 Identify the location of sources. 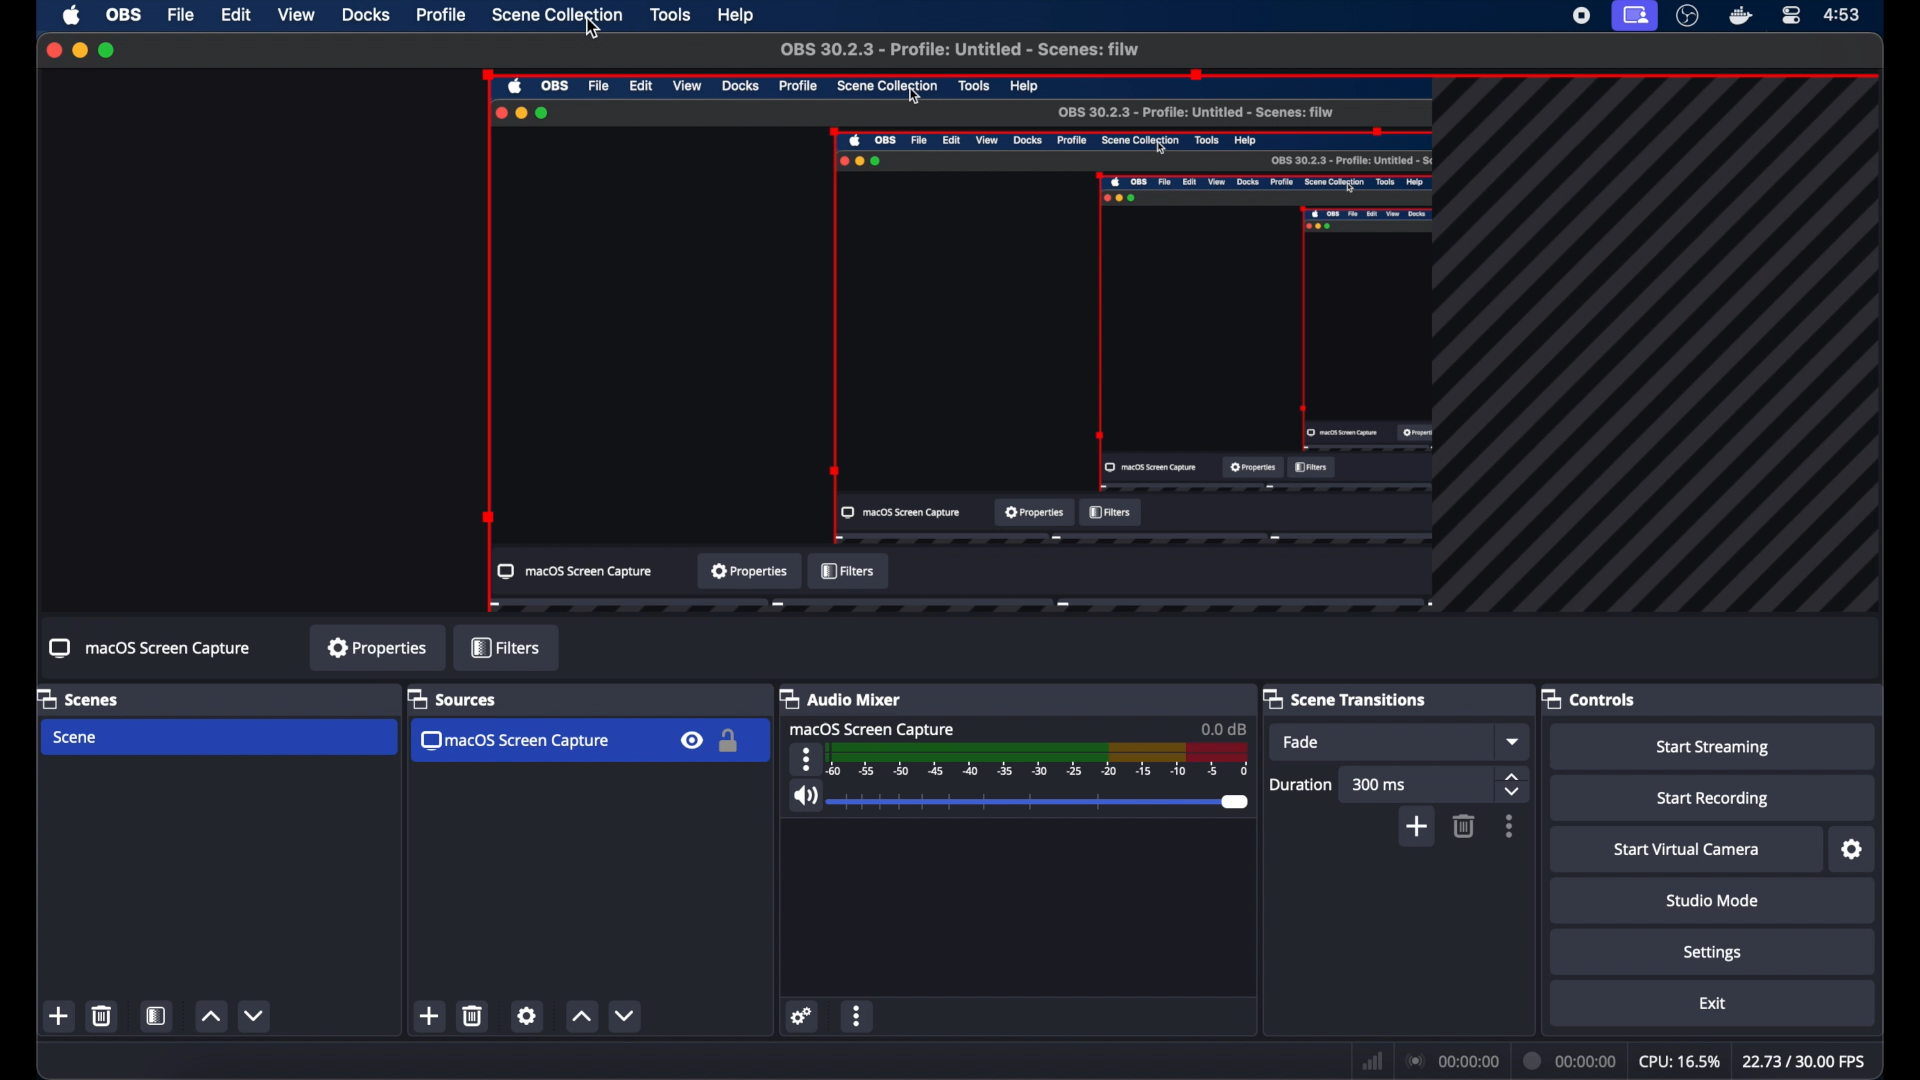
(452, 700).